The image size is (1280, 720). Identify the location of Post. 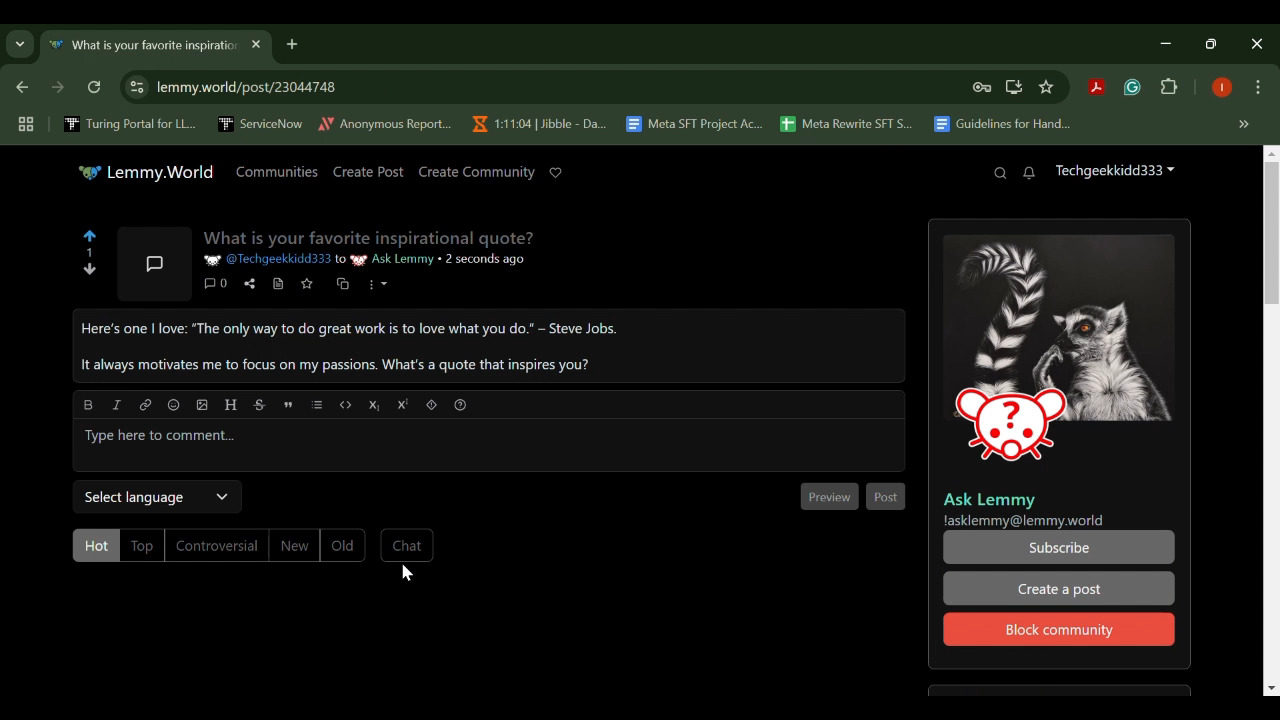
(883, 495).